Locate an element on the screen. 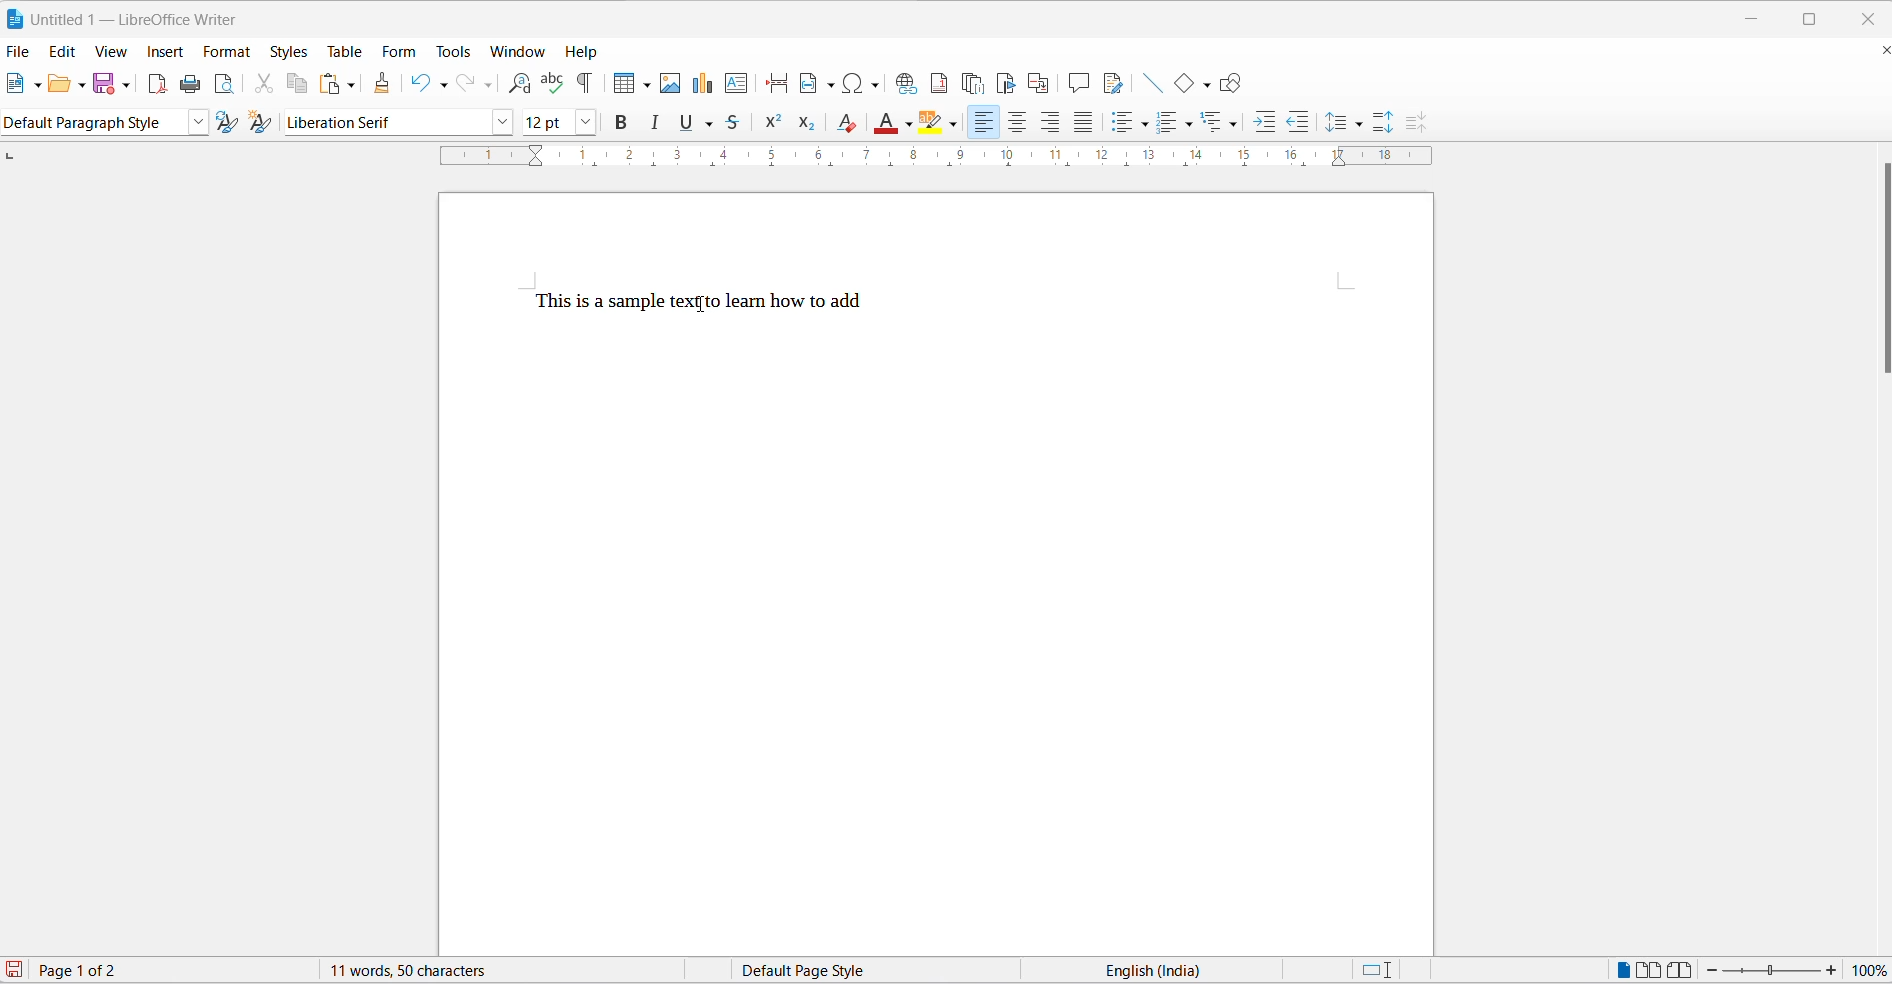 This screenshot has height=984, width=1892. paste options is located at coordinates (352, 85).